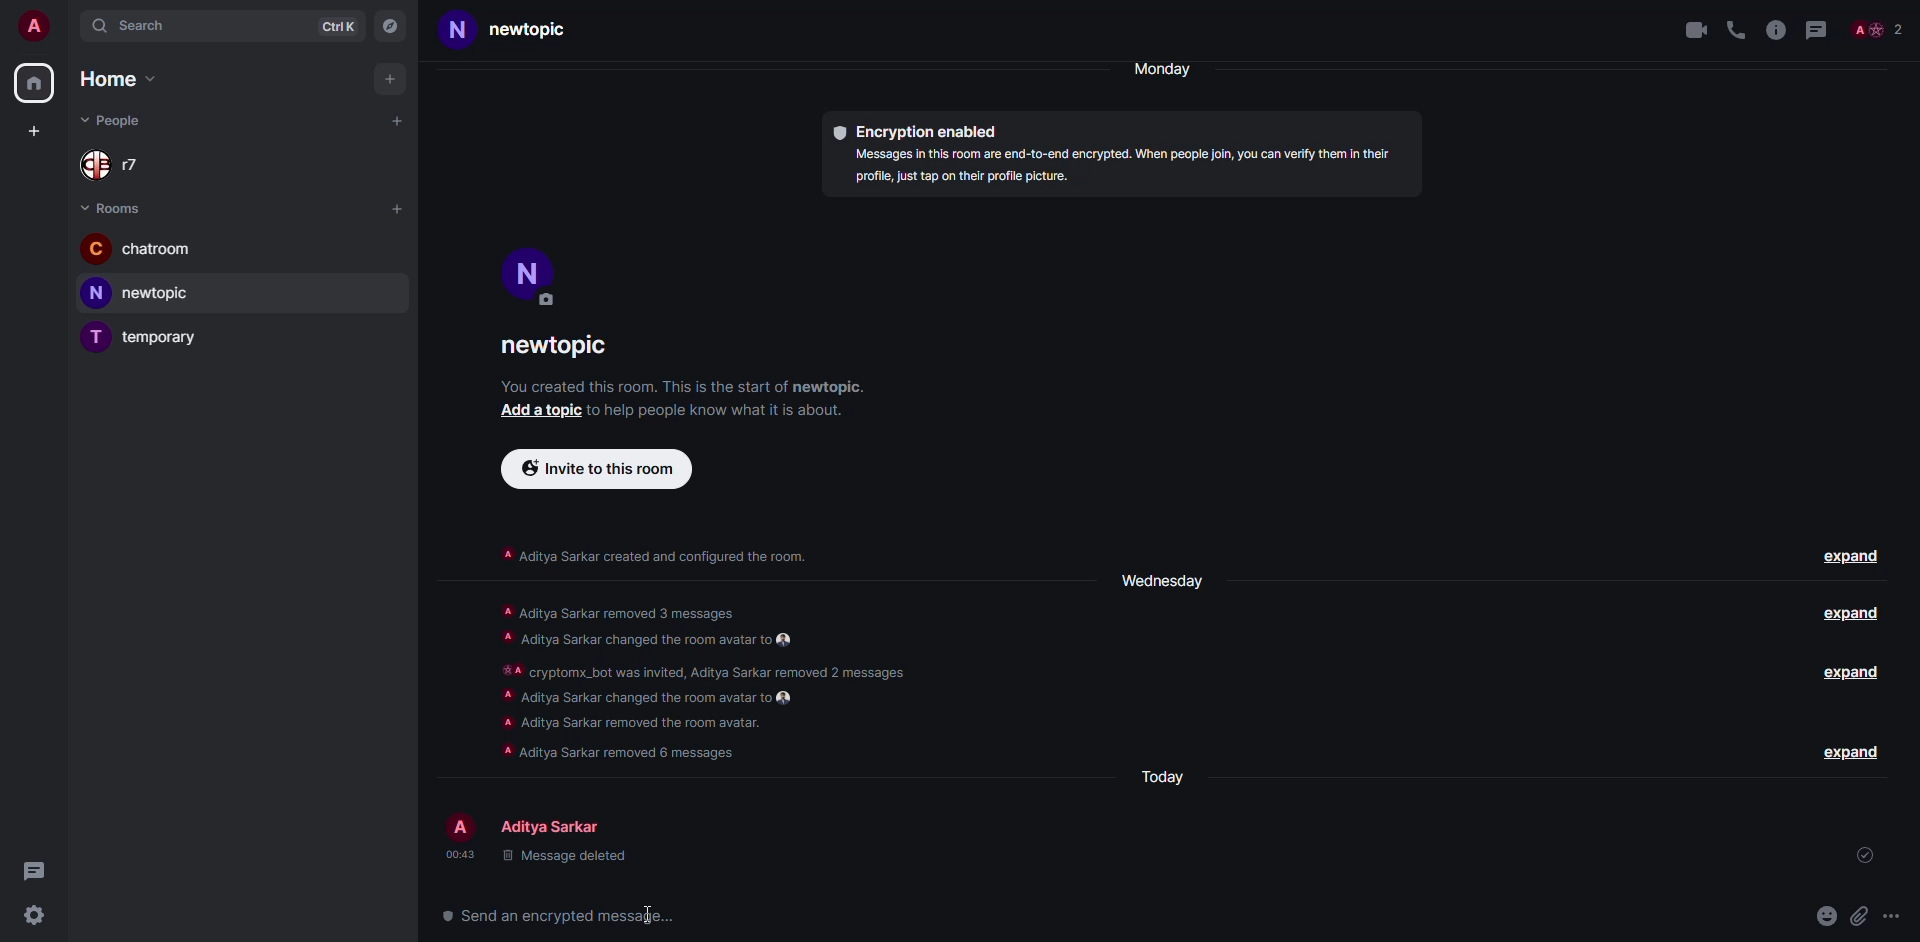 The width and height of the screenshot is (1920, 942). I want to click on invite to this room, so click(598, 469).